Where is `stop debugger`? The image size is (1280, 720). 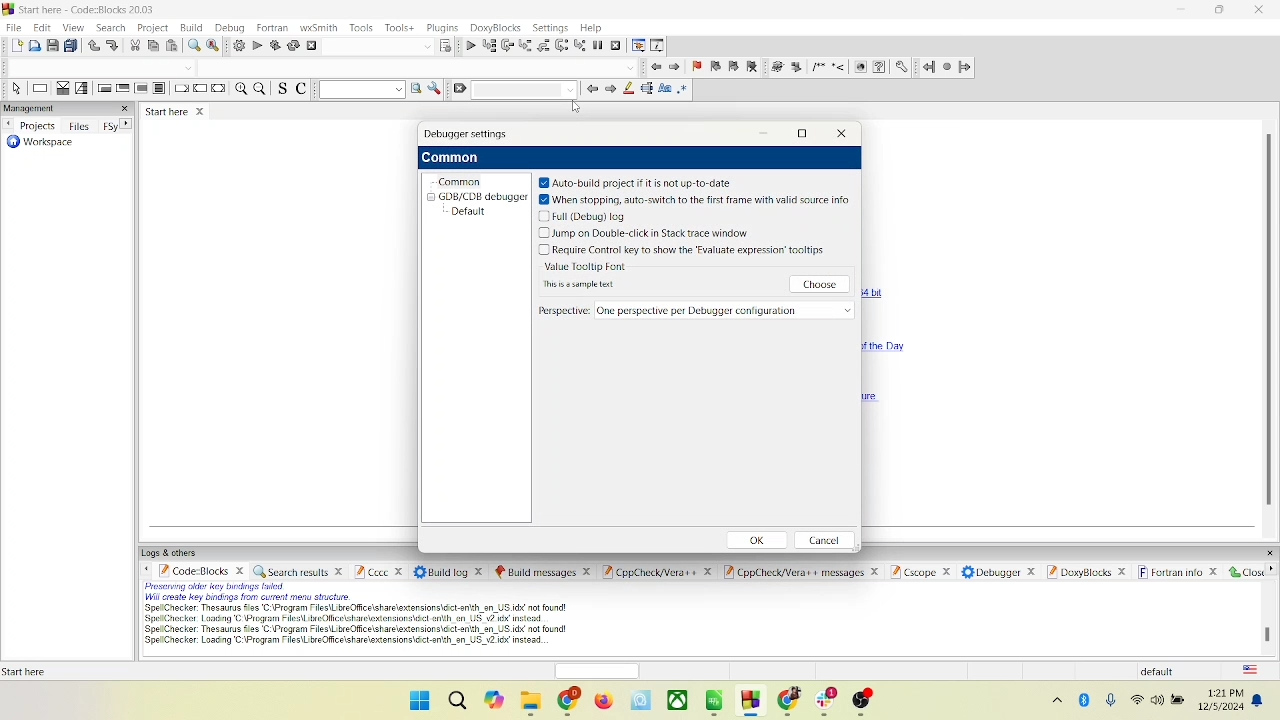
stop debugger is located at coordinates (616, 45).